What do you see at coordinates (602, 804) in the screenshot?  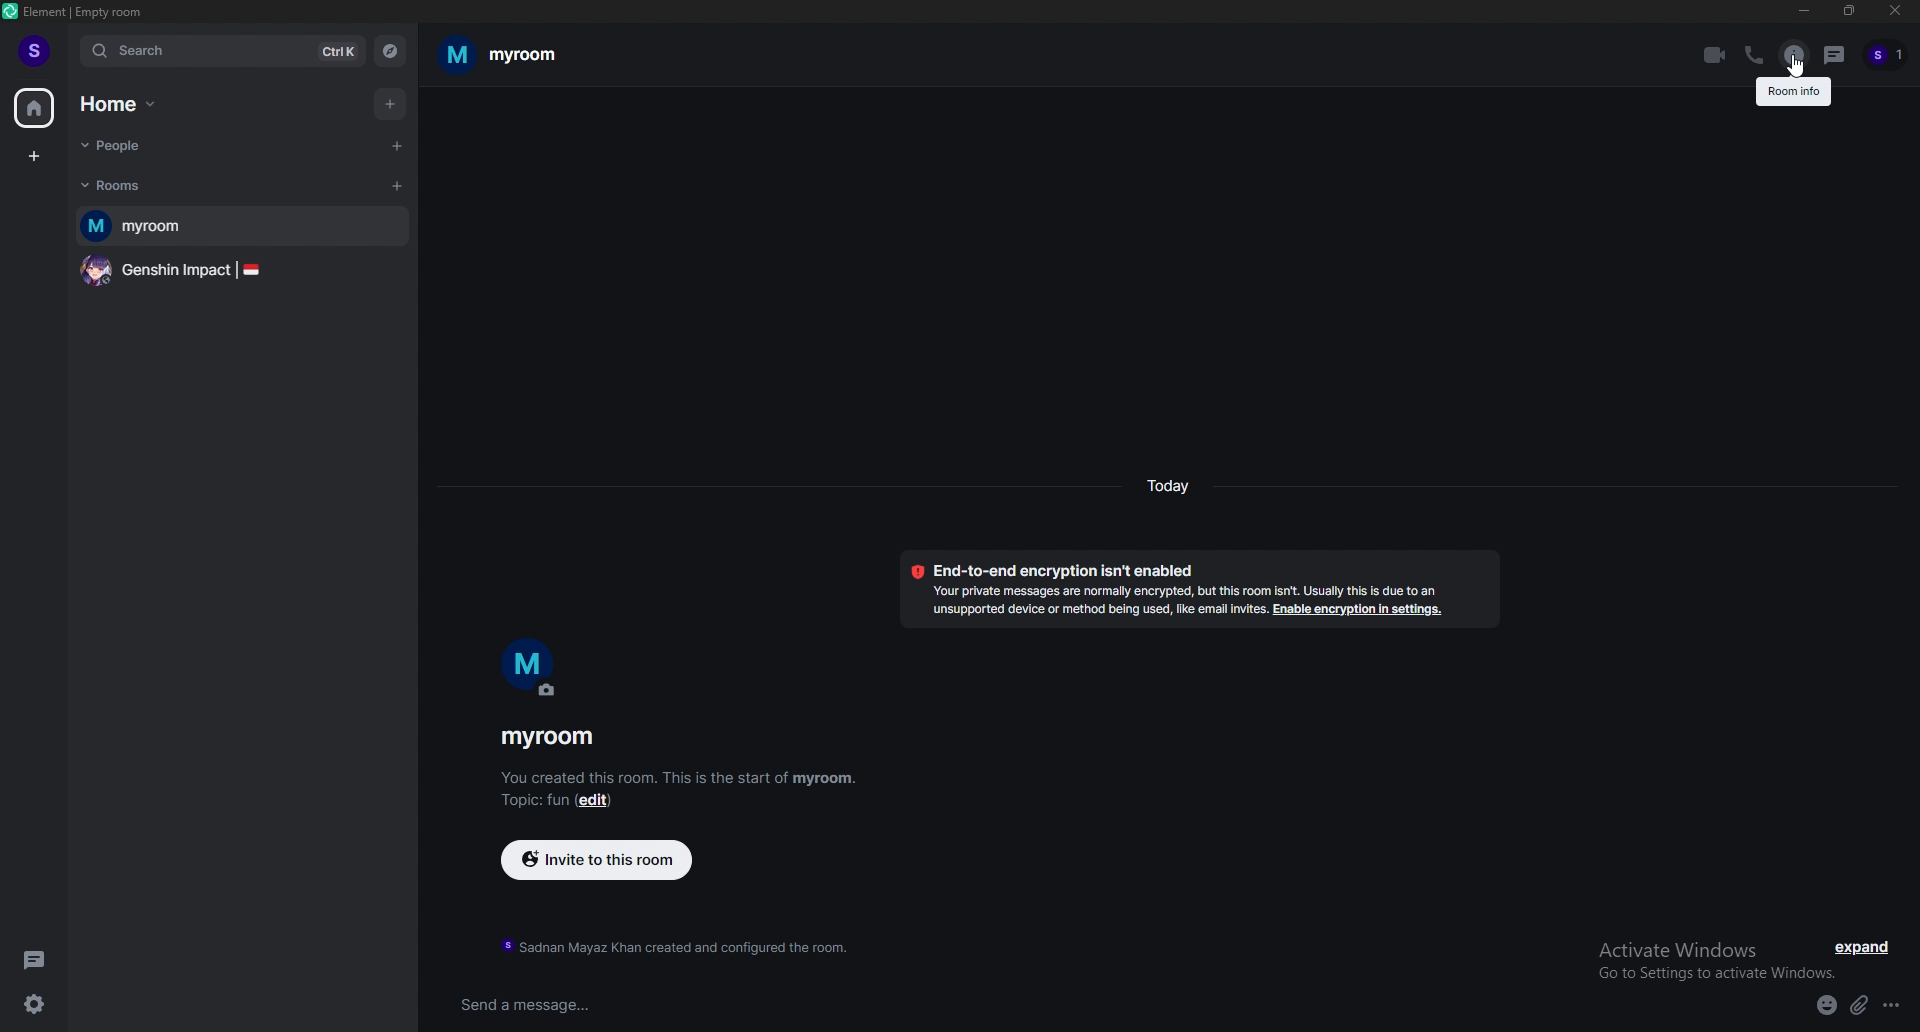 I see `edit` at bounding box center [602, 804].